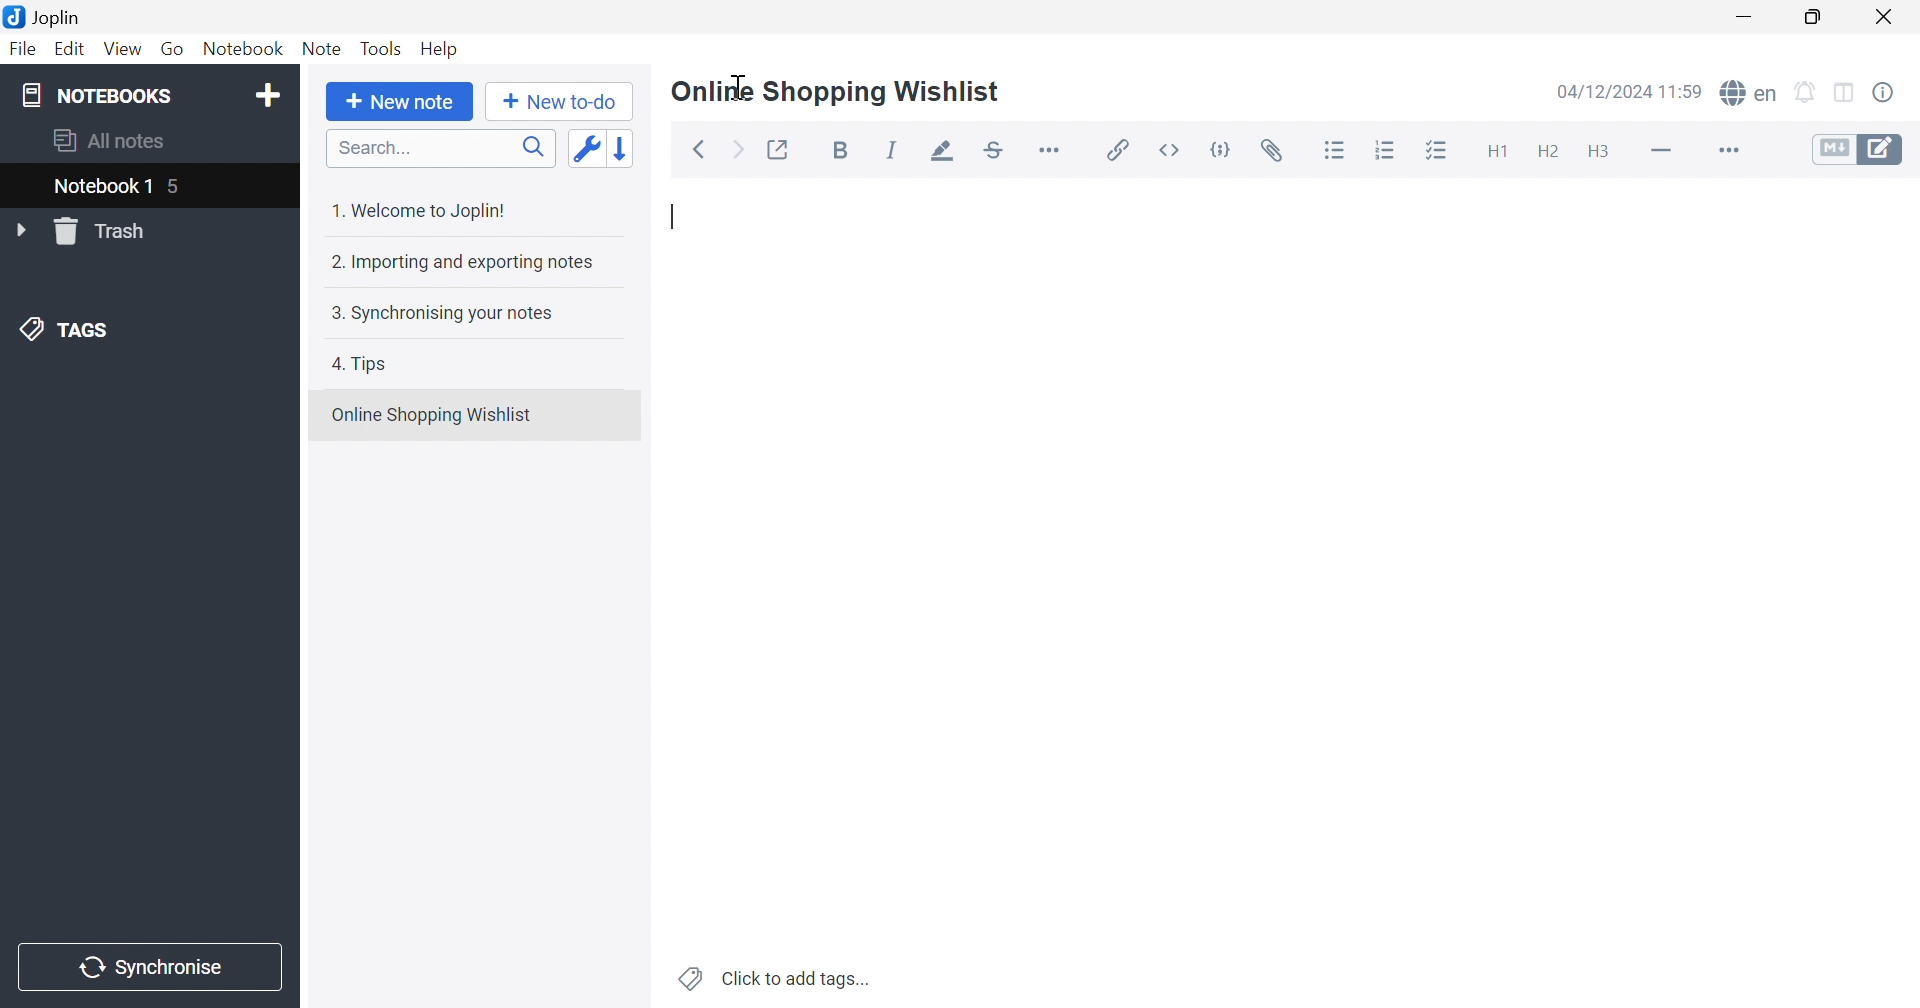  Describe the element at coordinates (1861, 151) in the screenshot. I see `Toggle editors` at that location.